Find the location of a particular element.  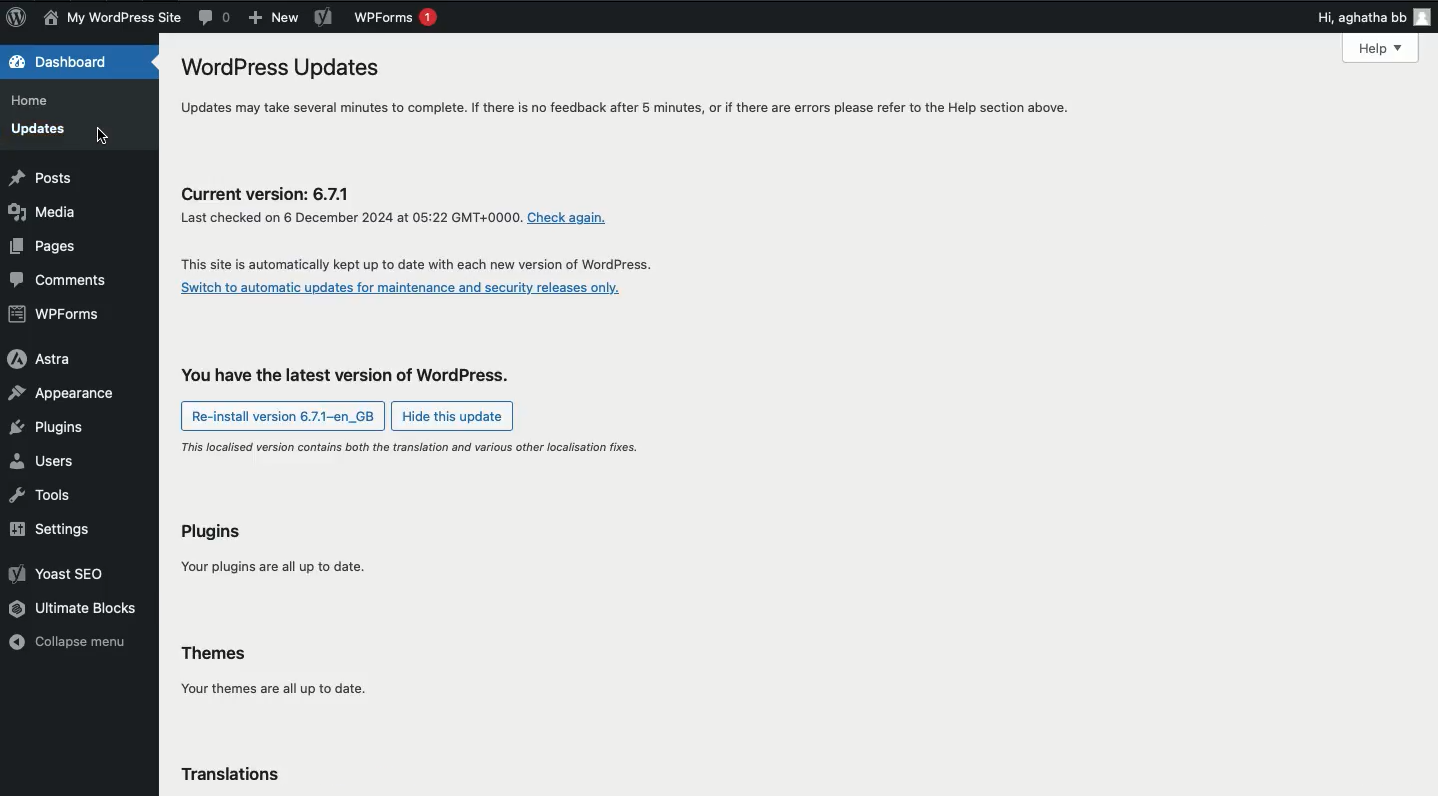

Hi user is located at coordinates (1373, 17).